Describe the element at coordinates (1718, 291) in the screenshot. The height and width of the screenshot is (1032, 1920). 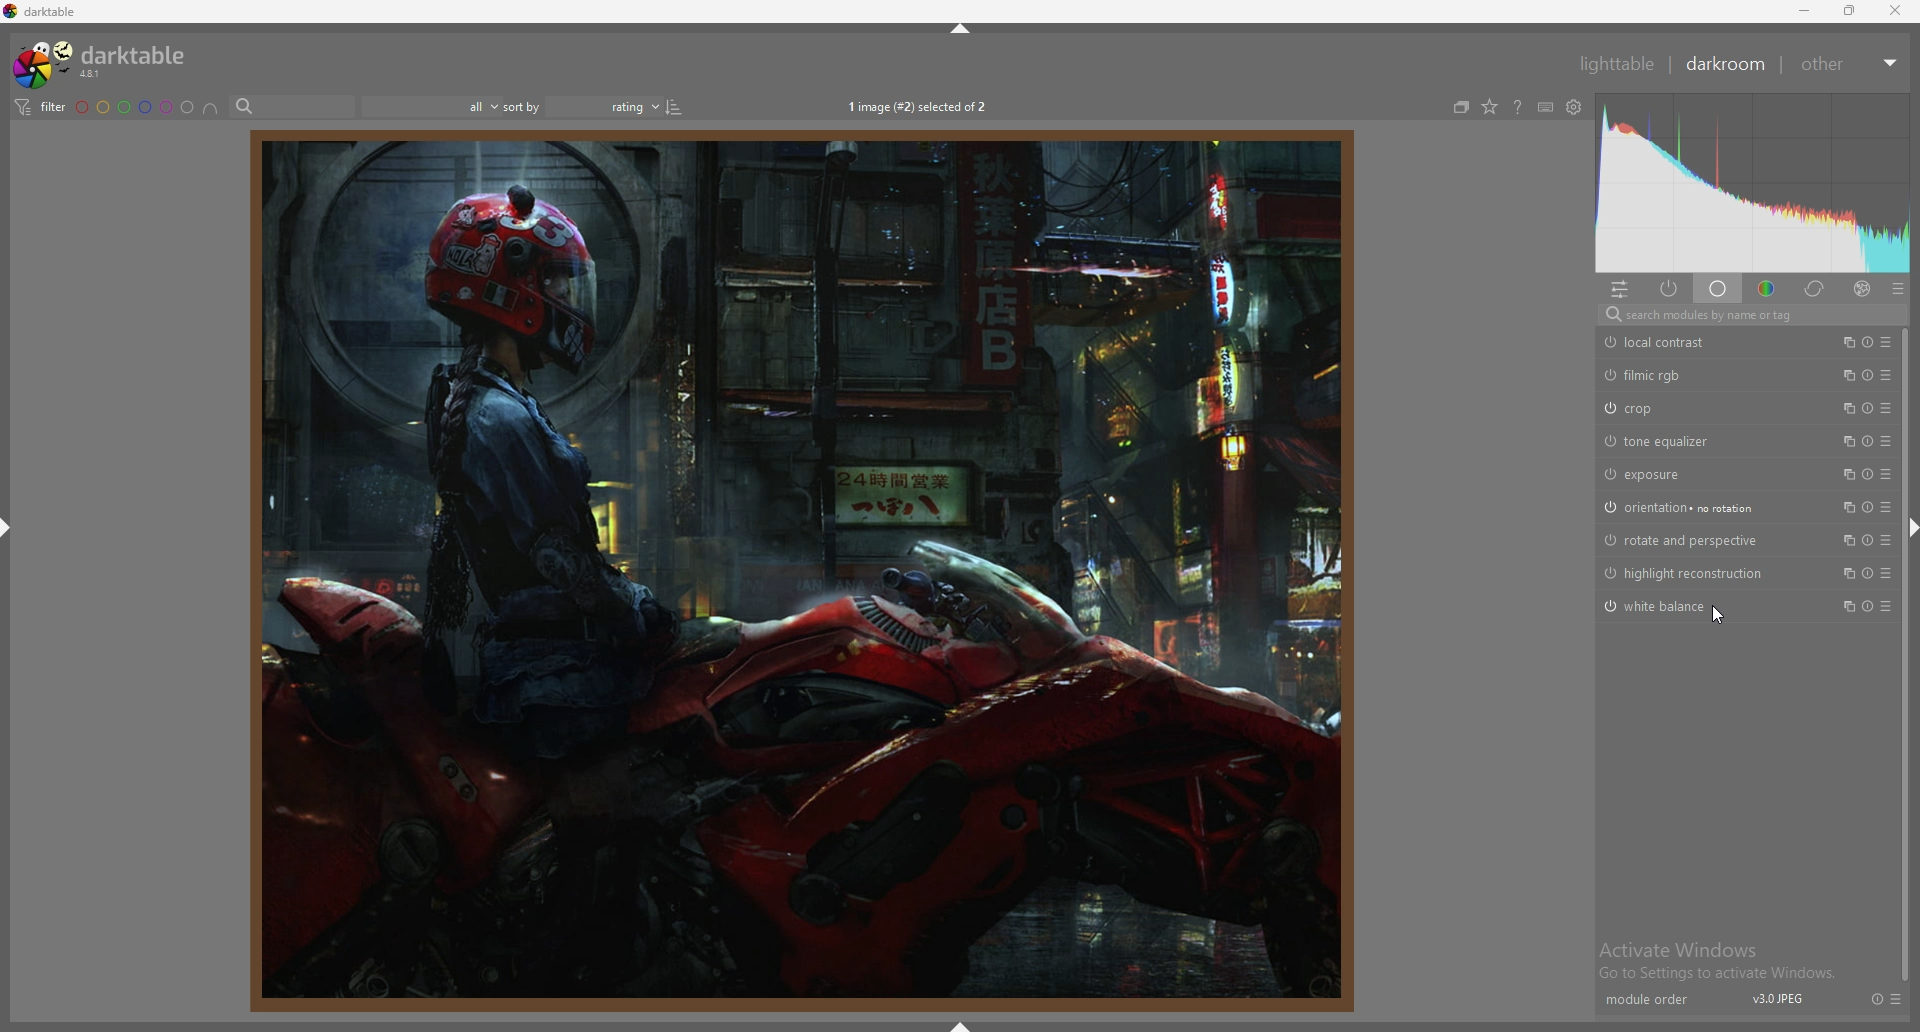
I see `base` at that location.